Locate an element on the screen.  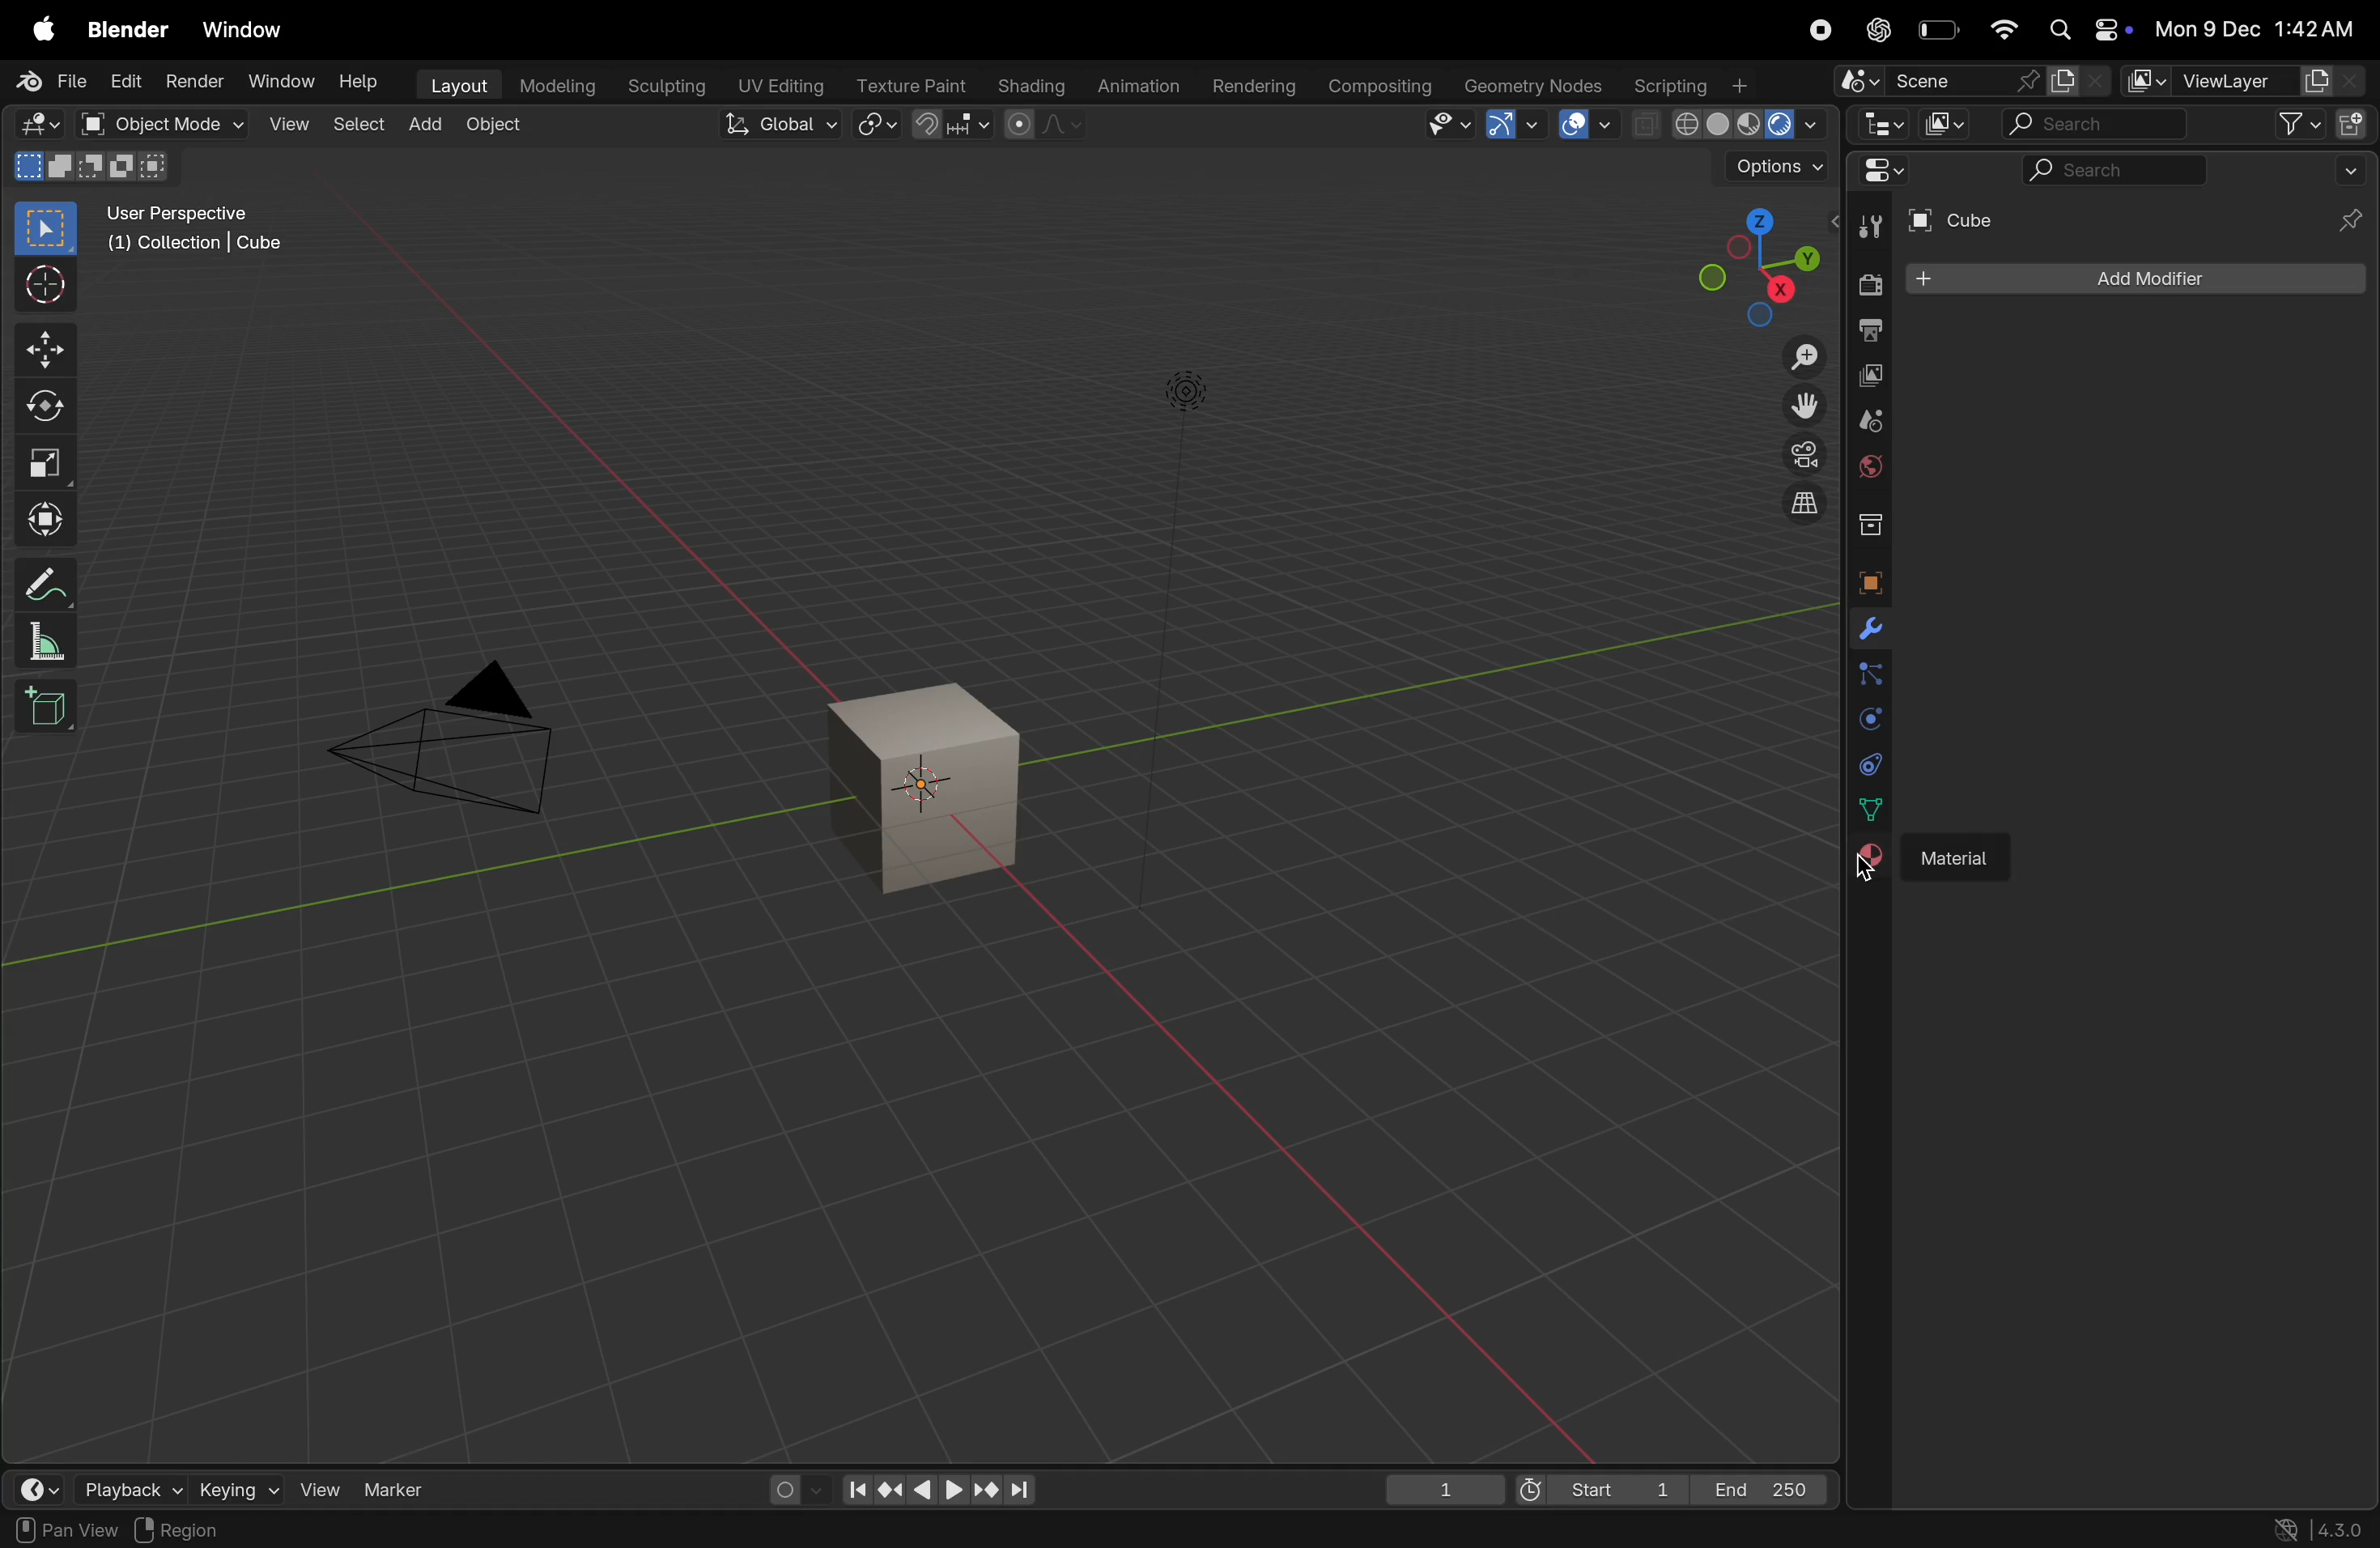
new collection is located at coordinates (2355, 121).